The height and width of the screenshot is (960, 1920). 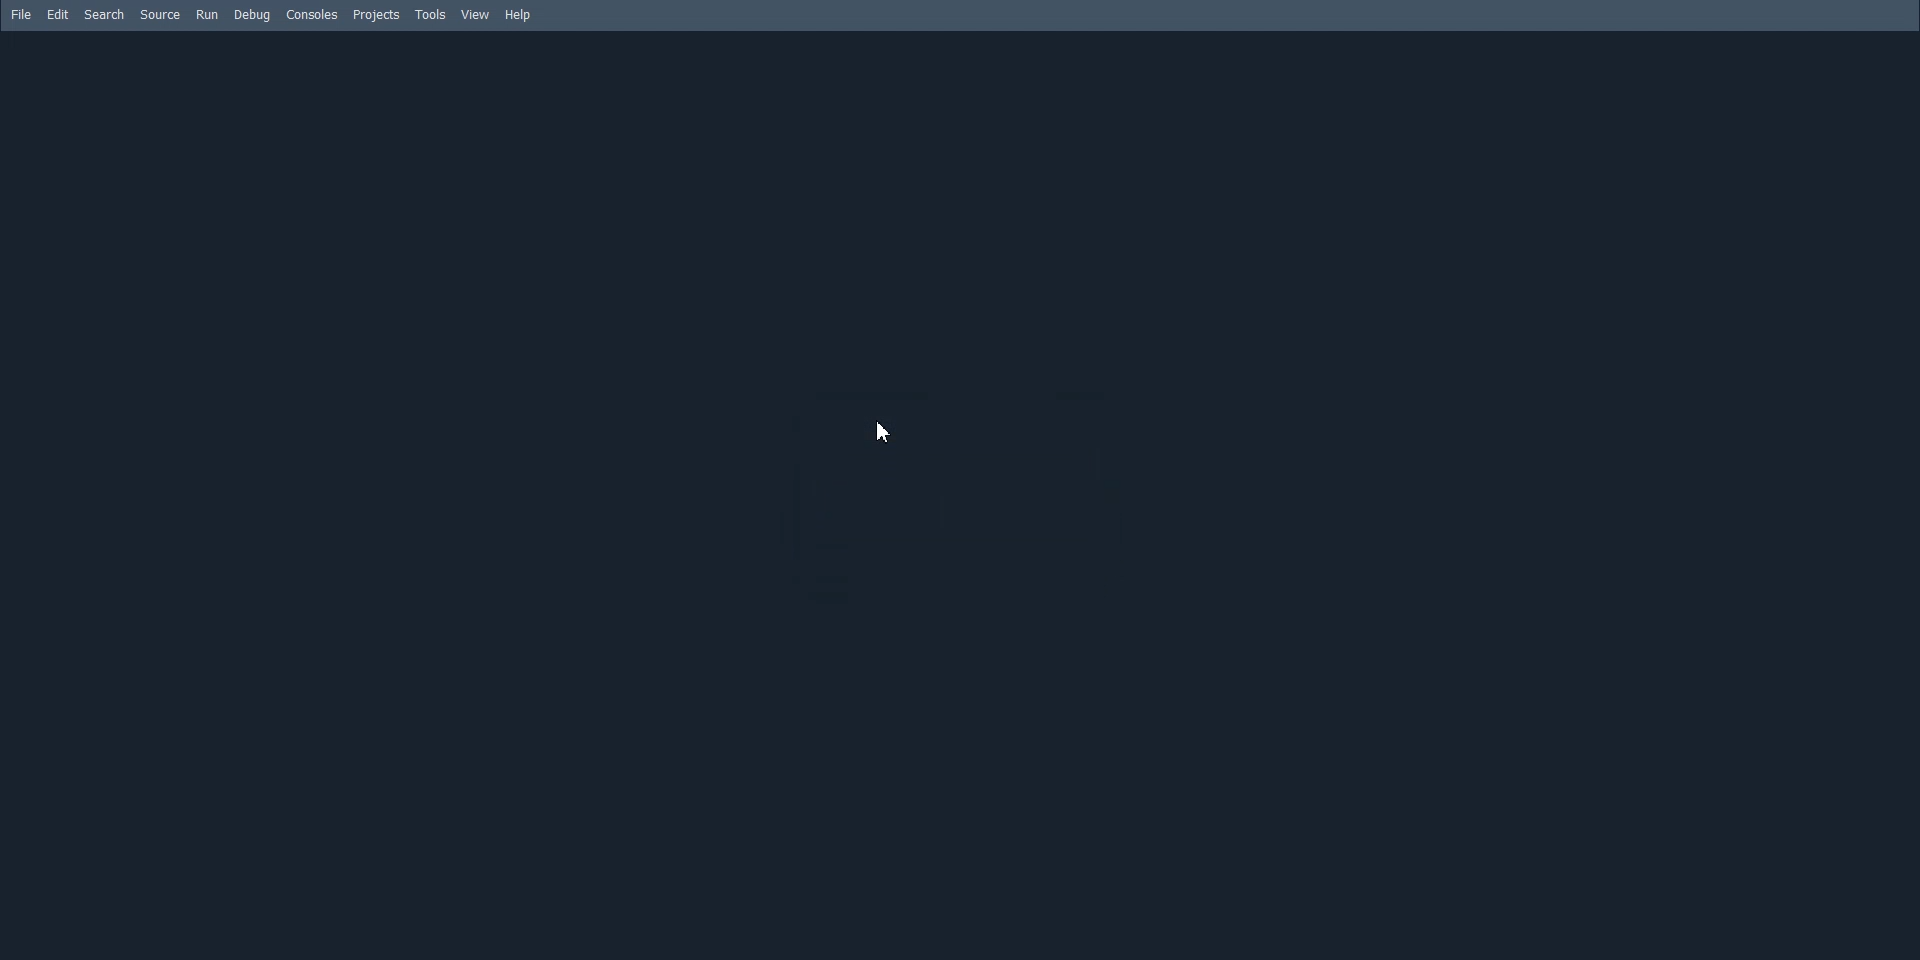 What do you see at coordinates (884, 432) in the screenshot?
I see `Cursor` at bounding box center [884, 432].